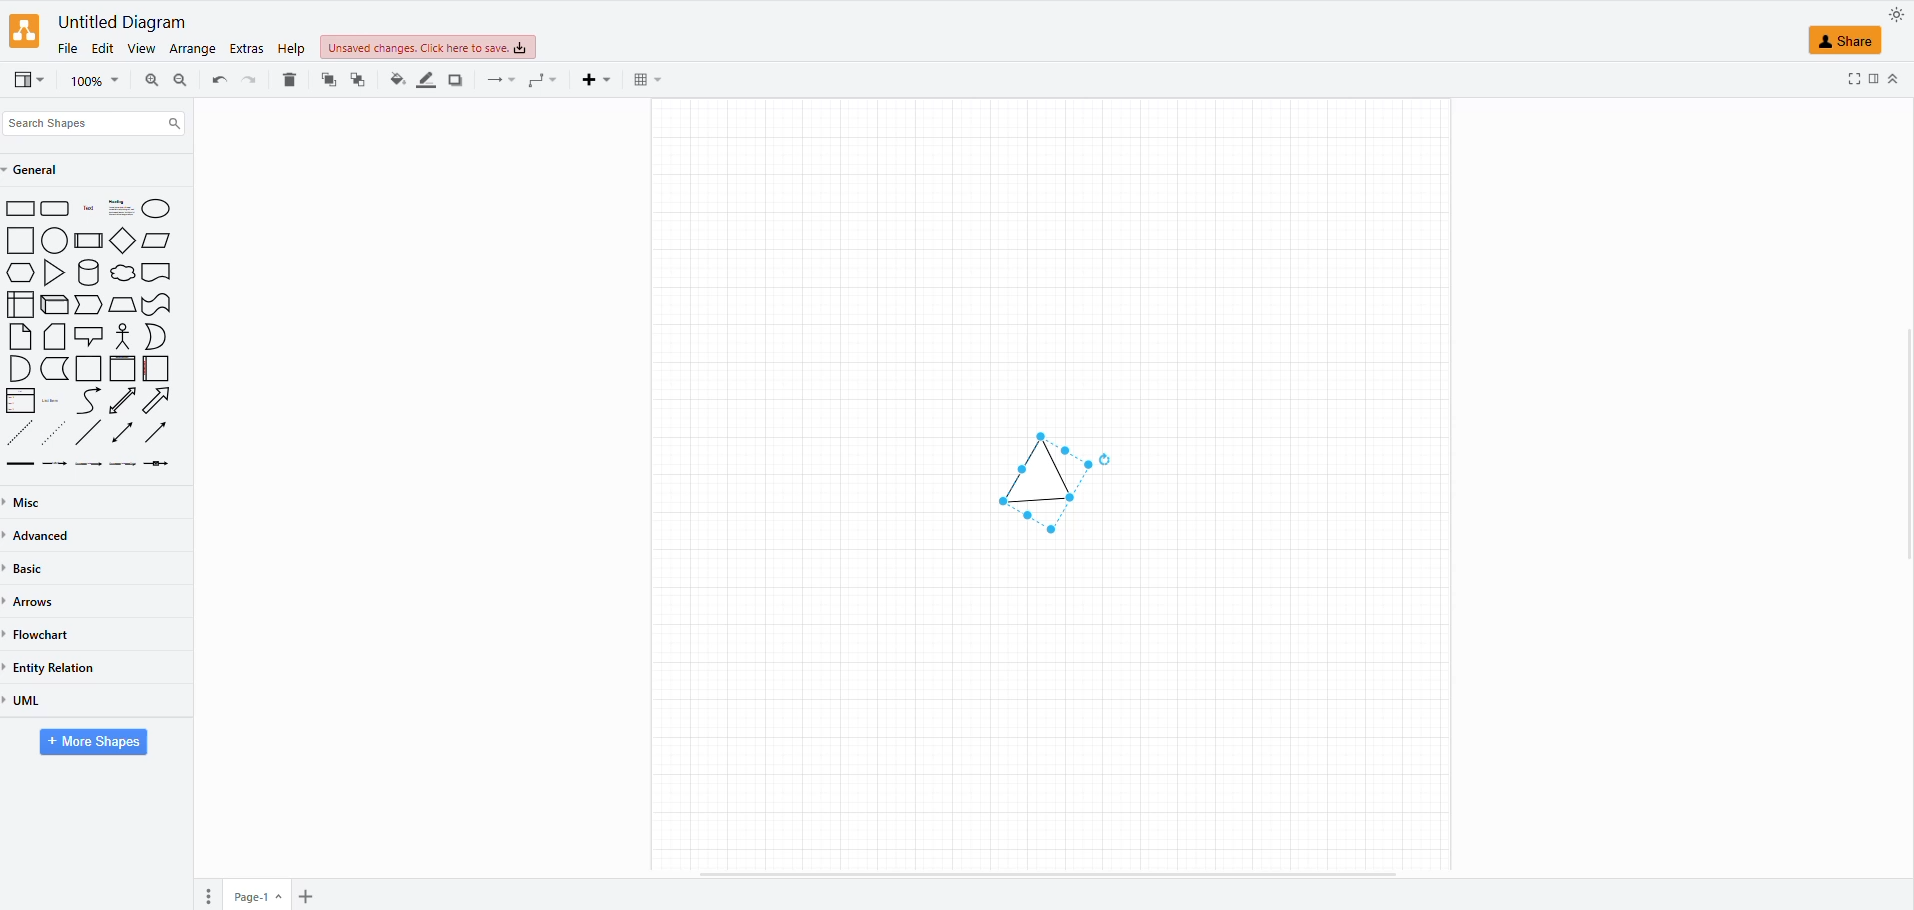  I want to click on fullscreen, so click(1853, 79).